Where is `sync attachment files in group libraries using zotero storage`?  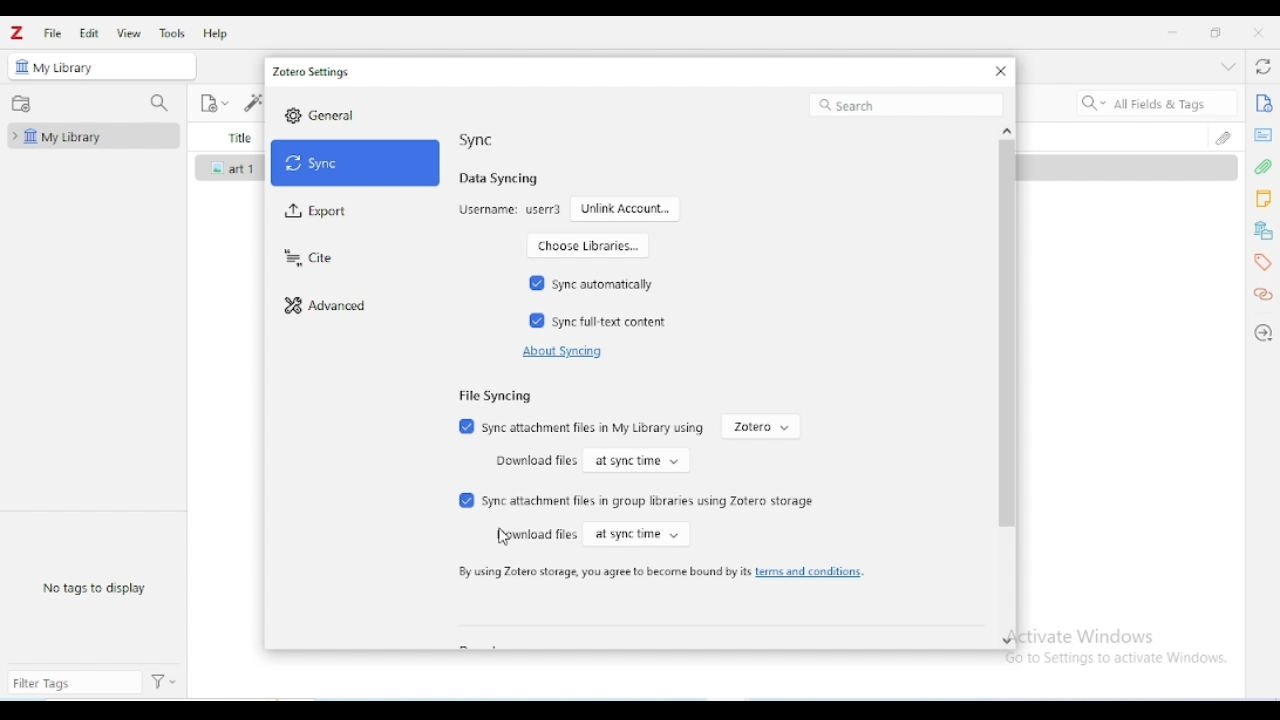
sync attachment files in group libraries using zotero storage is located at coordinates (650, 501).